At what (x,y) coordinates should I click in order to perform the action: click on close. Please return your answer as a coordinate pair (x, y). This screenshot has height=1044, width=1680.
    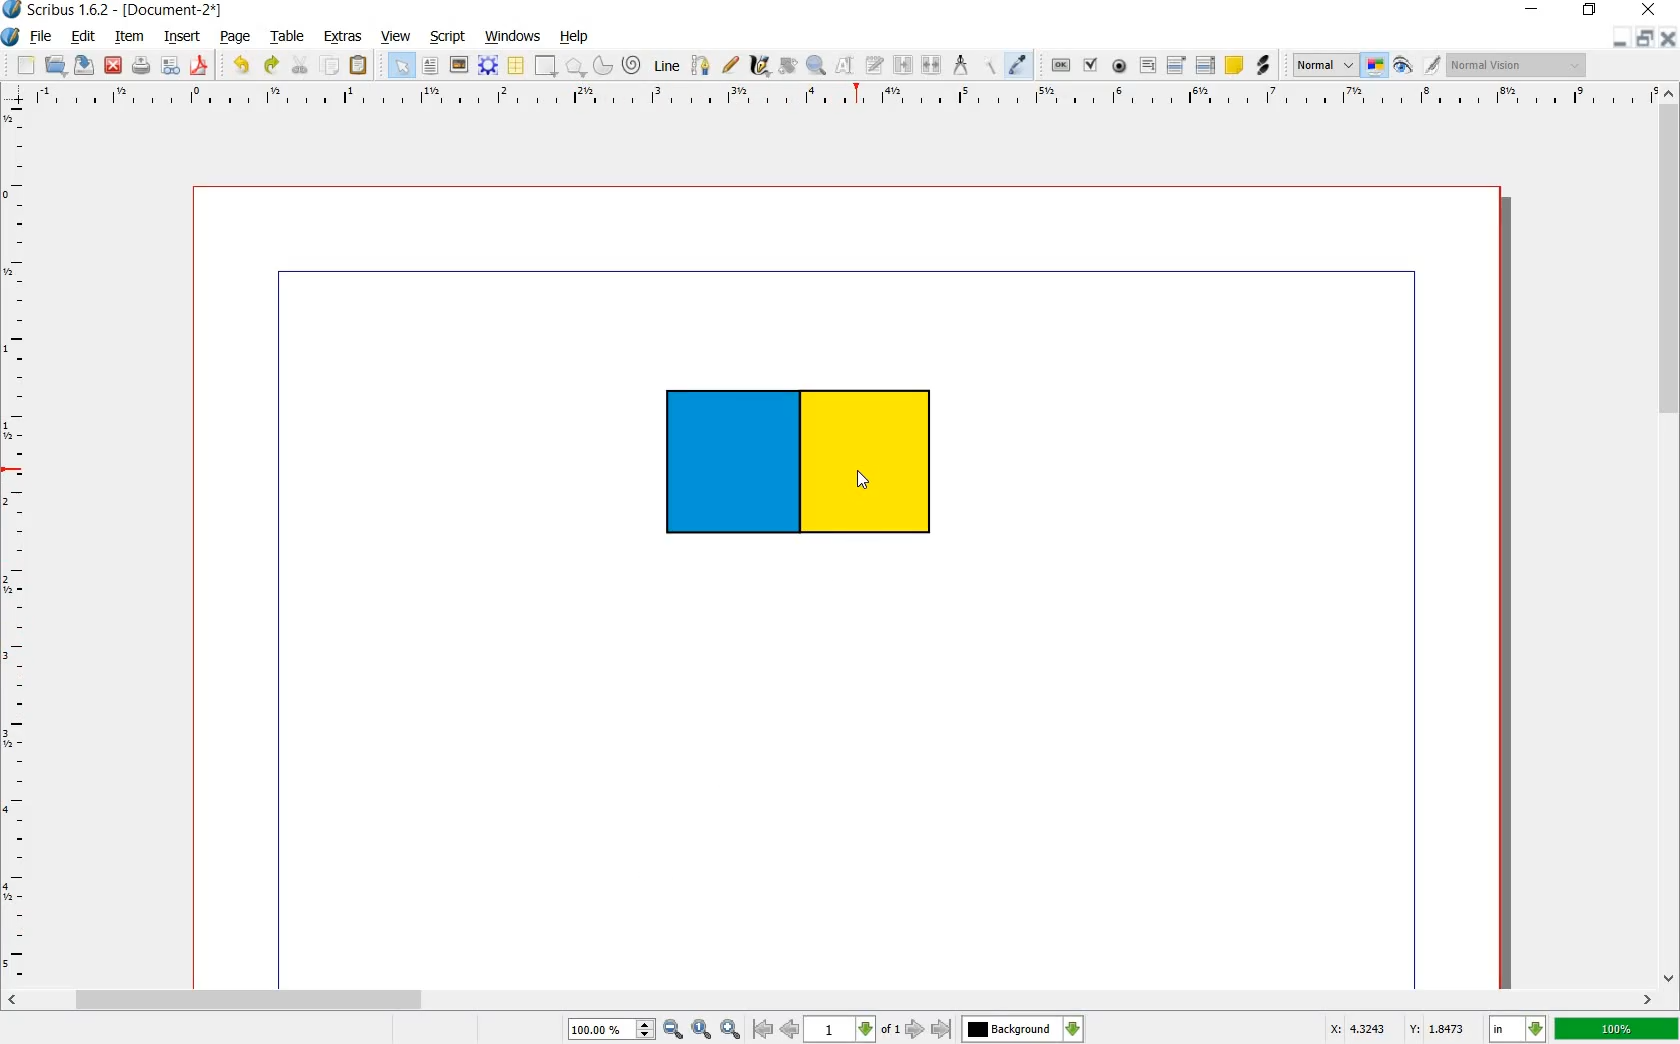
    Looking at the image, I should click on (1650, 8).